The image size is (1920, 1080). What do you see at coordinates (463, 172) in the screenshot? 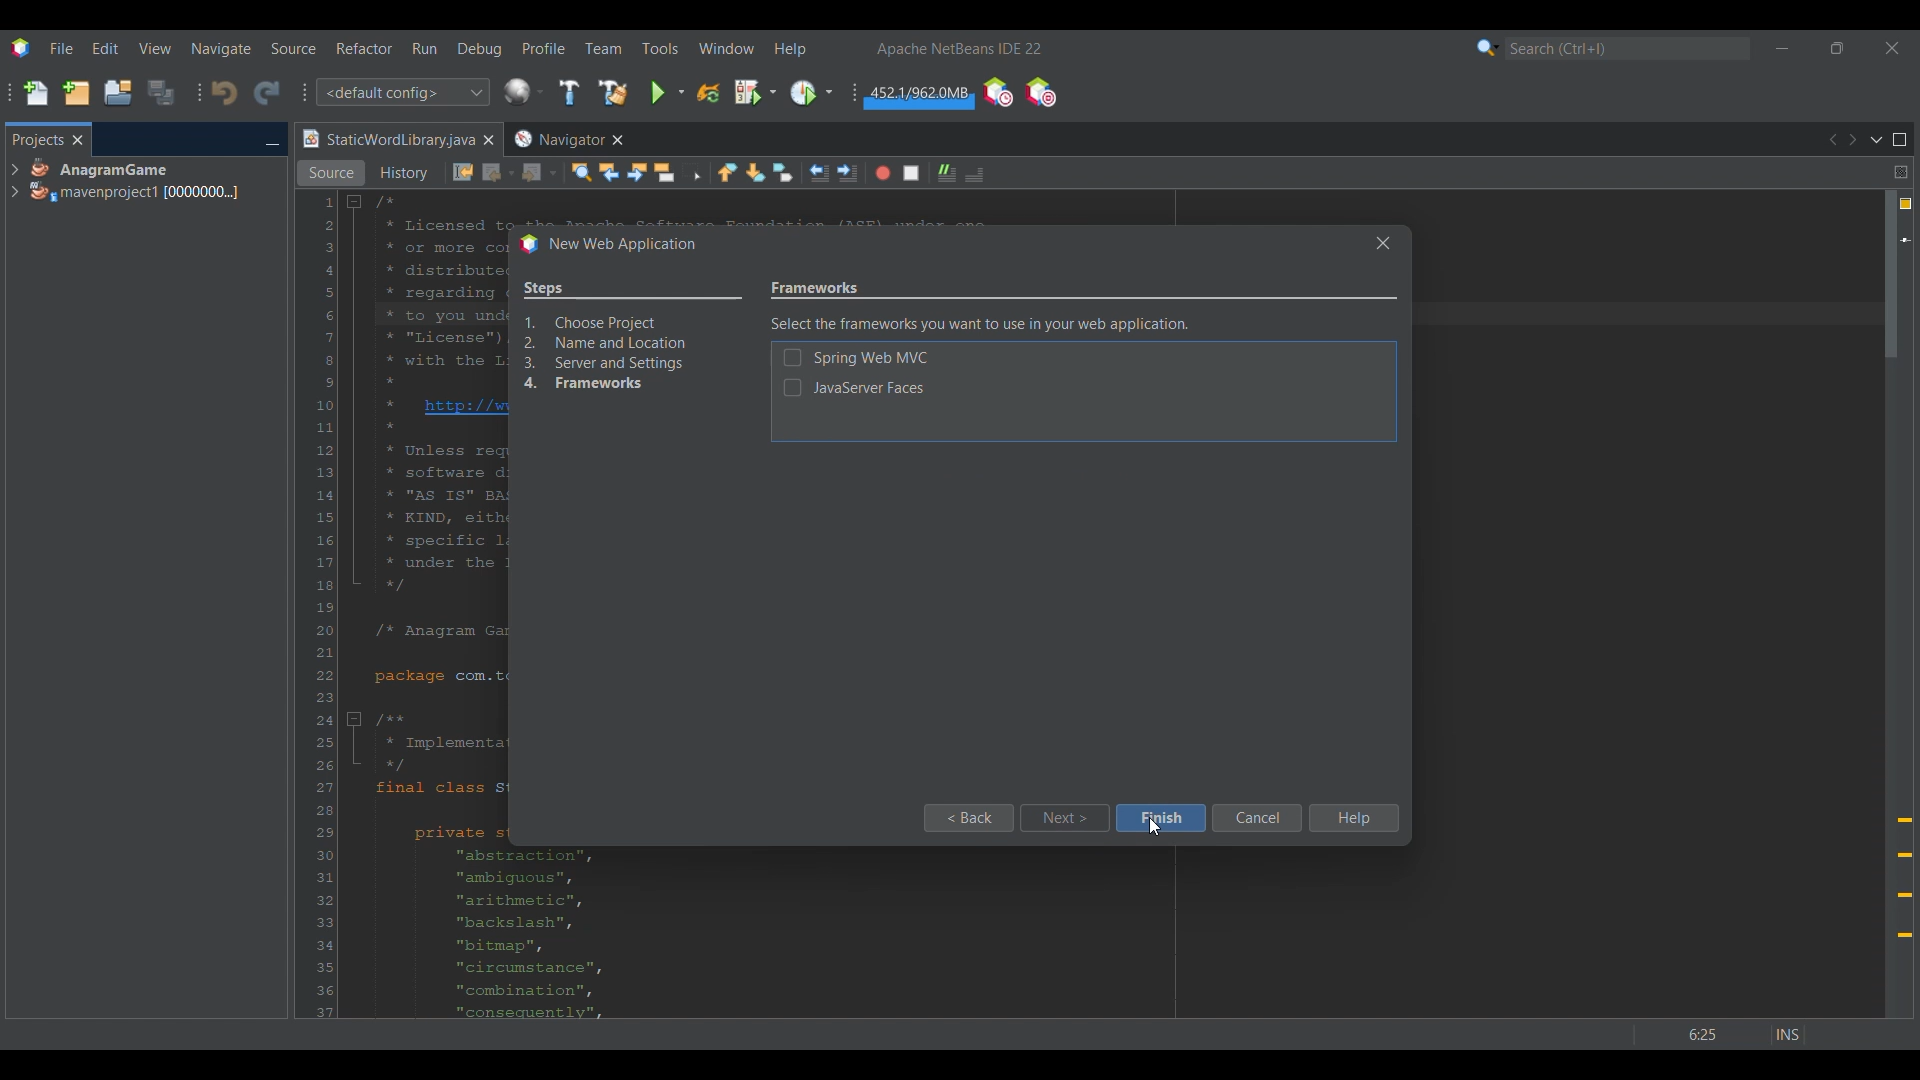
I see `Last edit` at bounding box center [463, 172].